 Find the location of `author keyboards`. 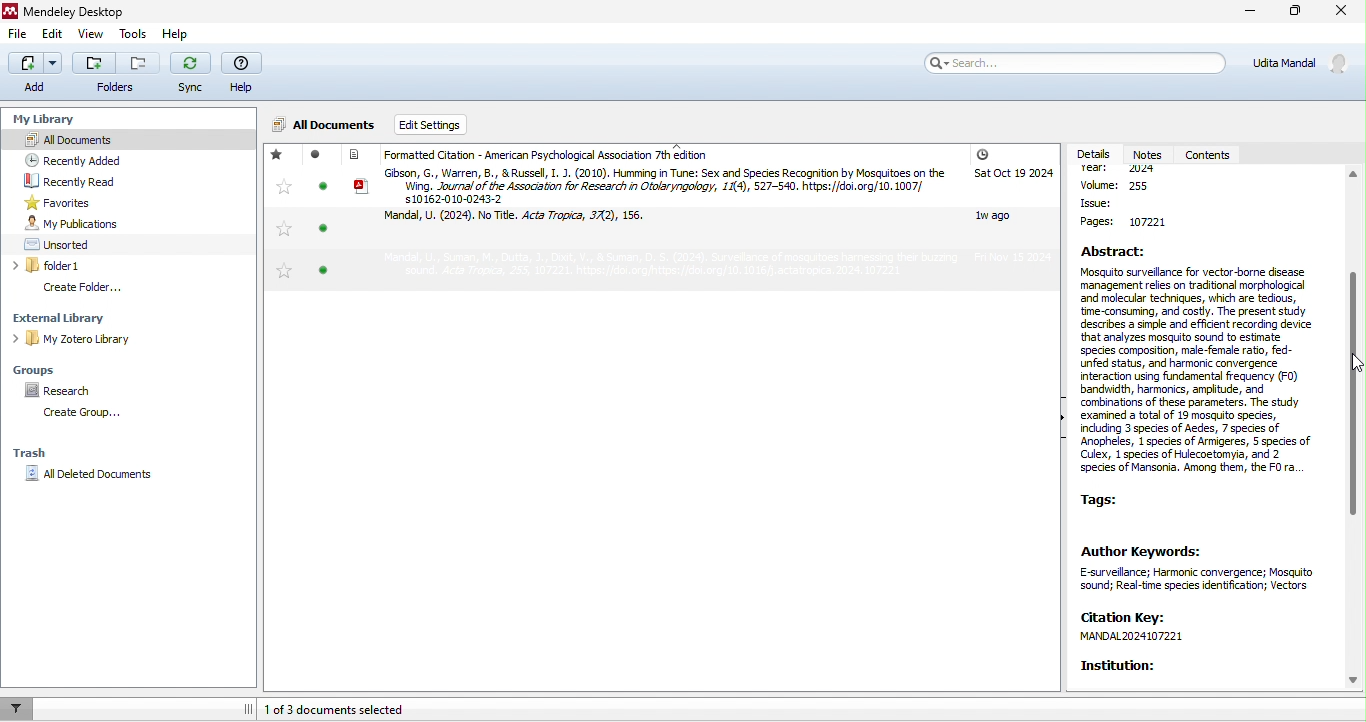

author keyboards is located at coordinates (1204, 566).